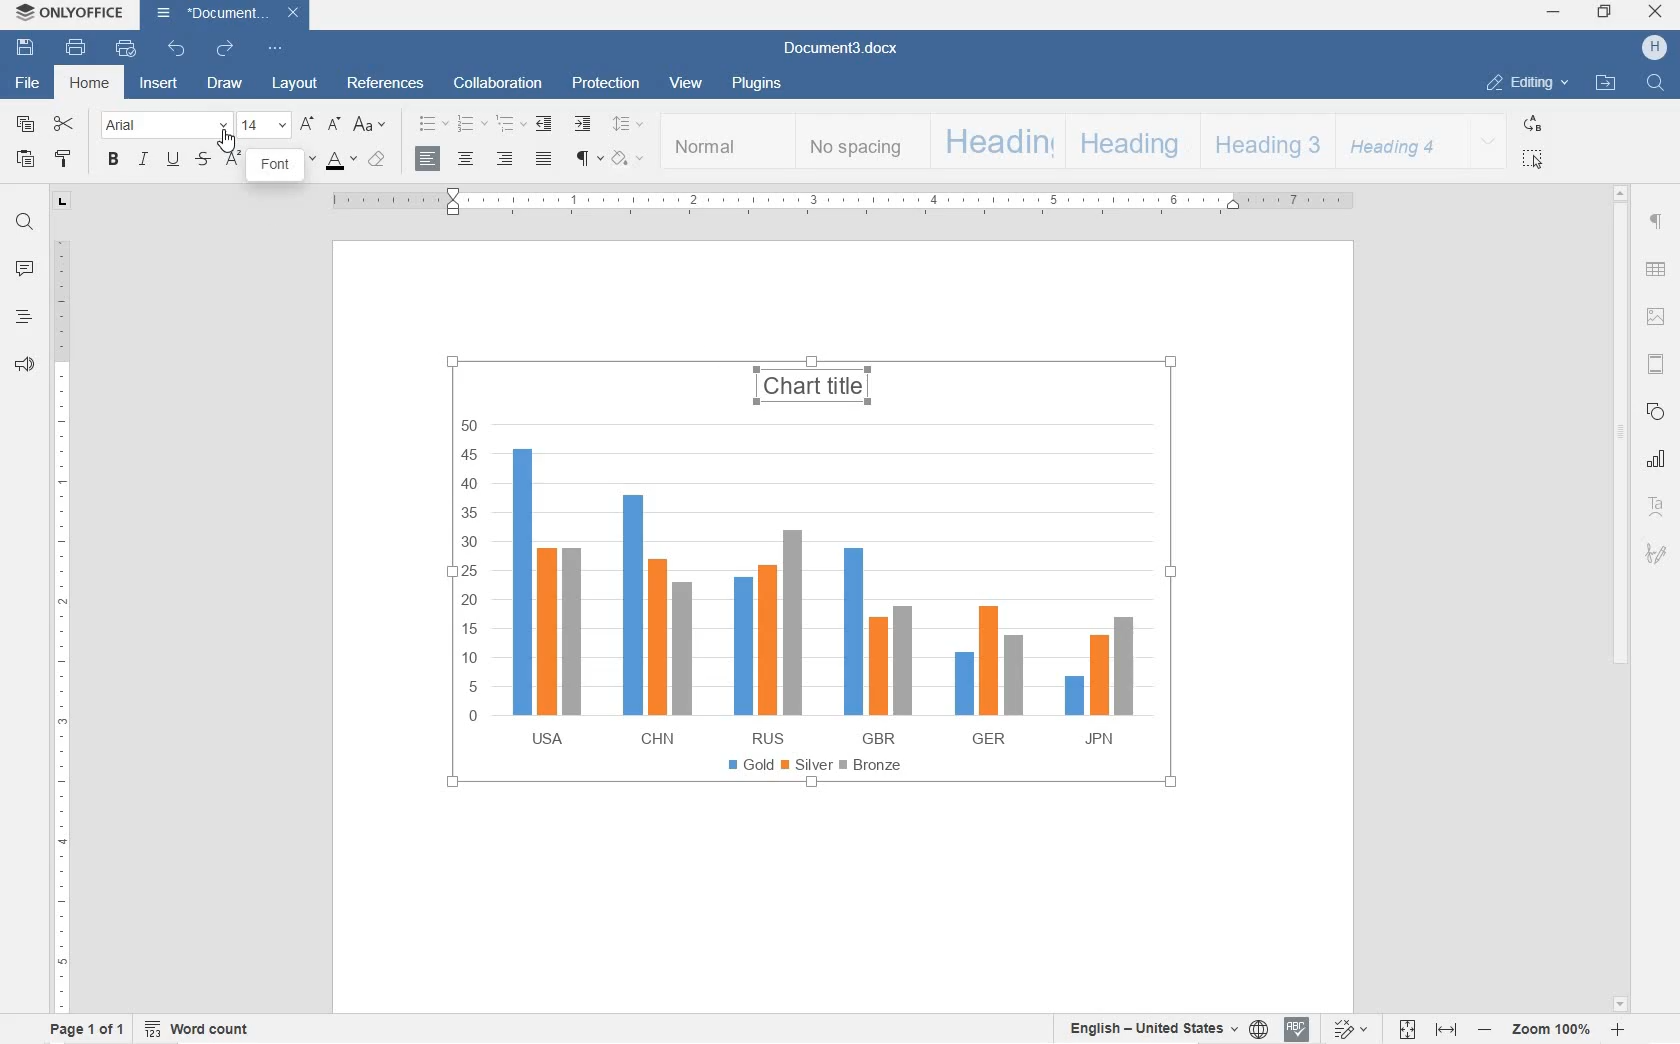 The width and height of the screenshot is (1680, 1044). I want to click on RULER, so click(833, 203).